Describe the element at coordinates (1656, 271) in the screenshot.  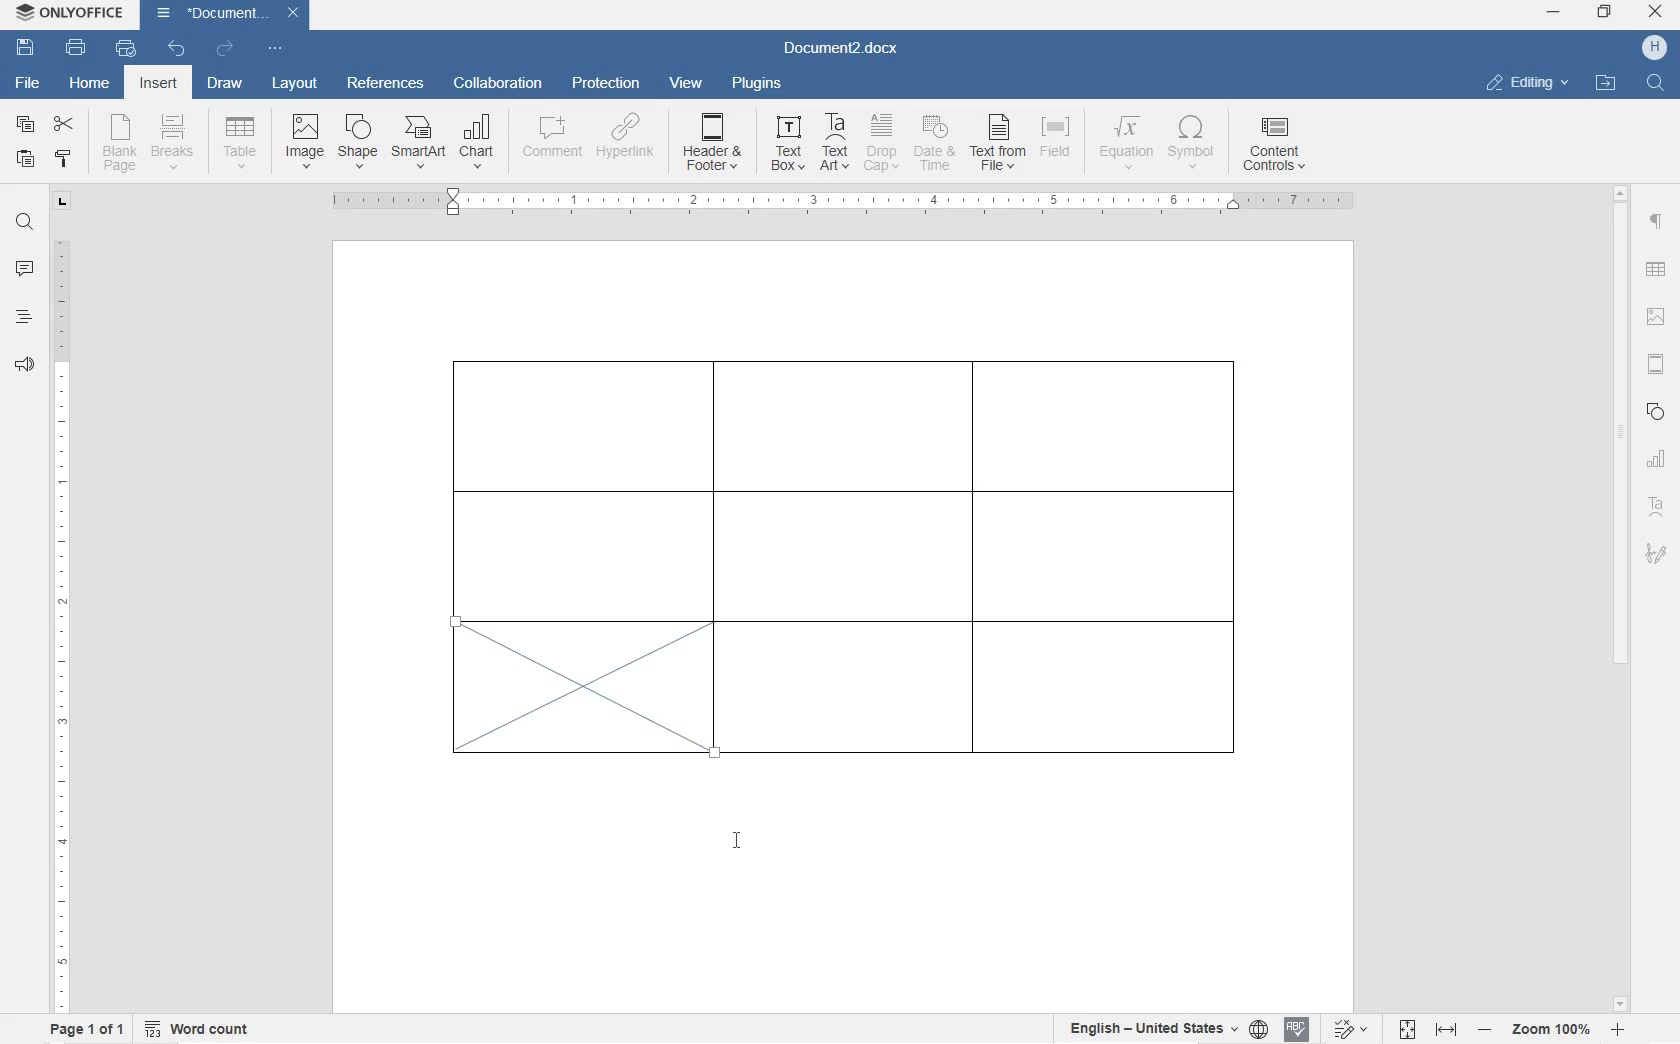
I see `table` at that location.